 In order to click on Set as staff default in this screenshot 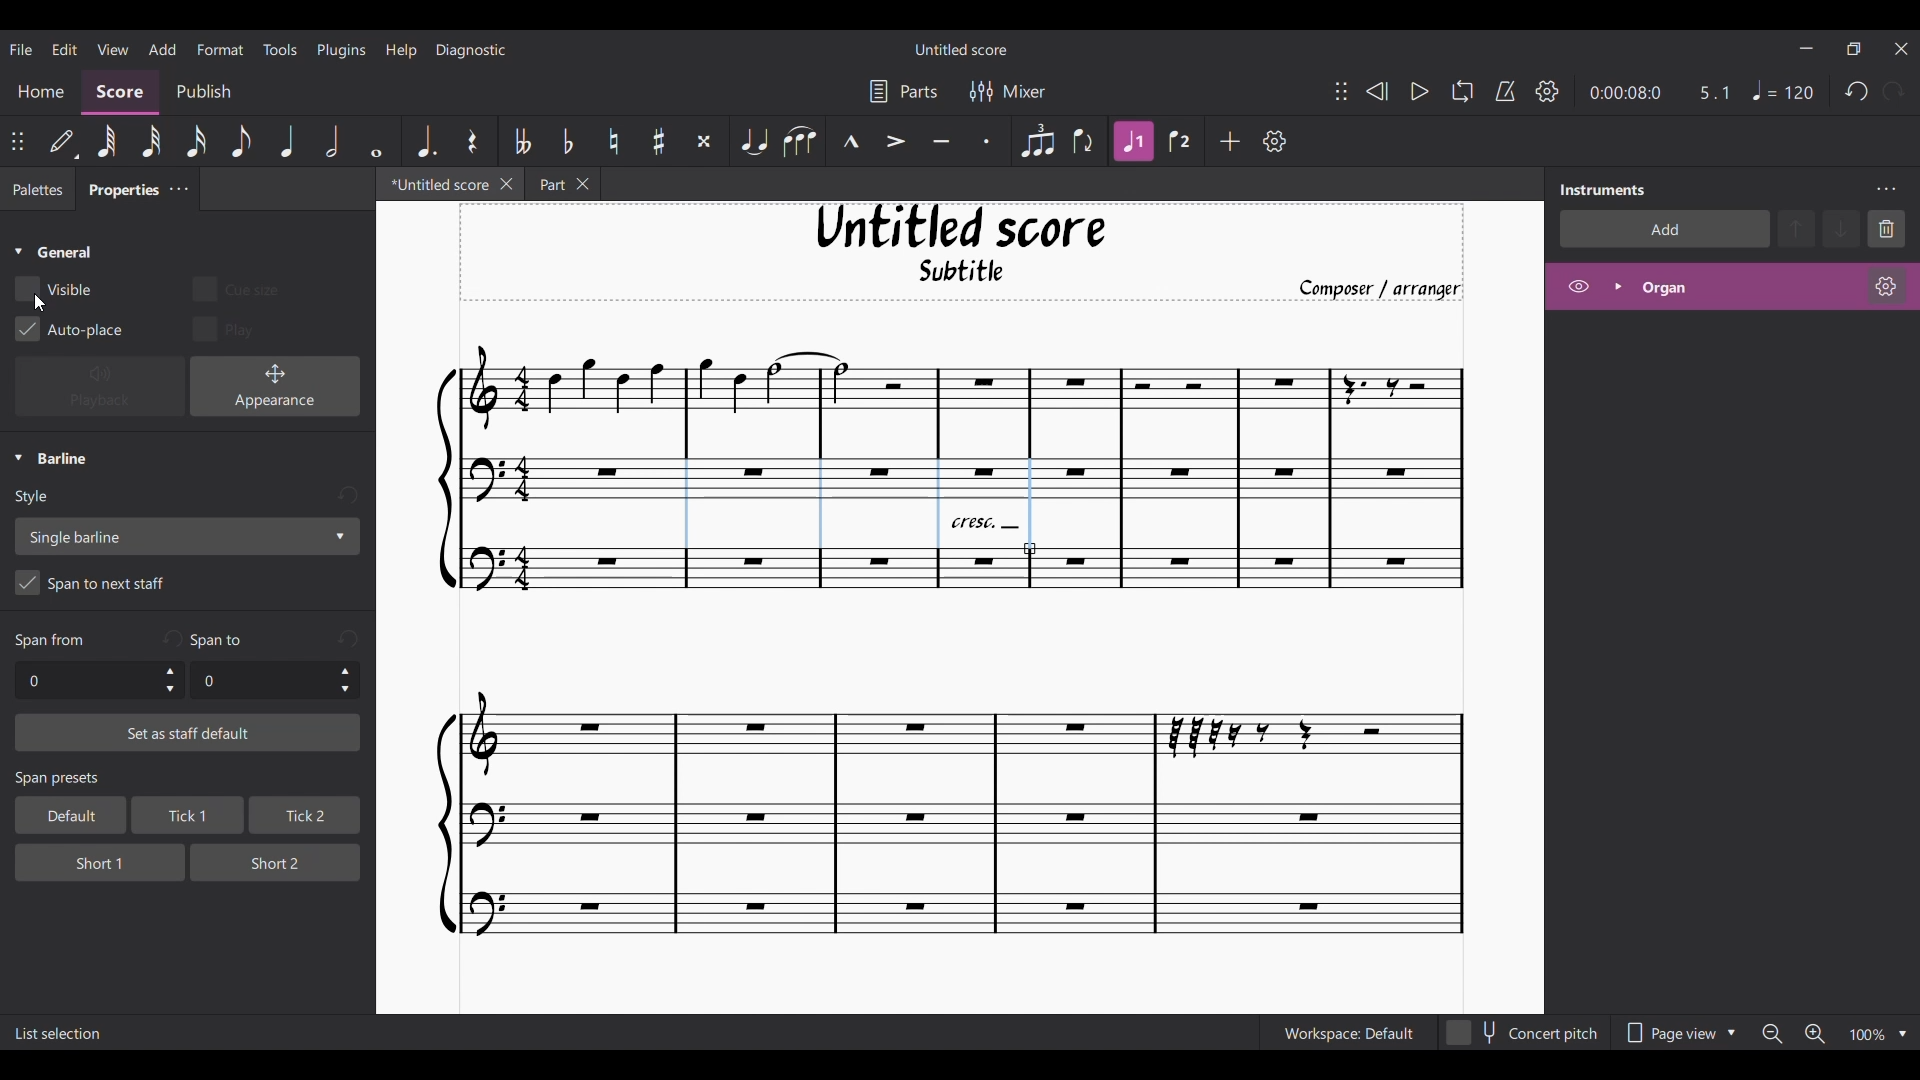, I will do `click(188, 733)`.